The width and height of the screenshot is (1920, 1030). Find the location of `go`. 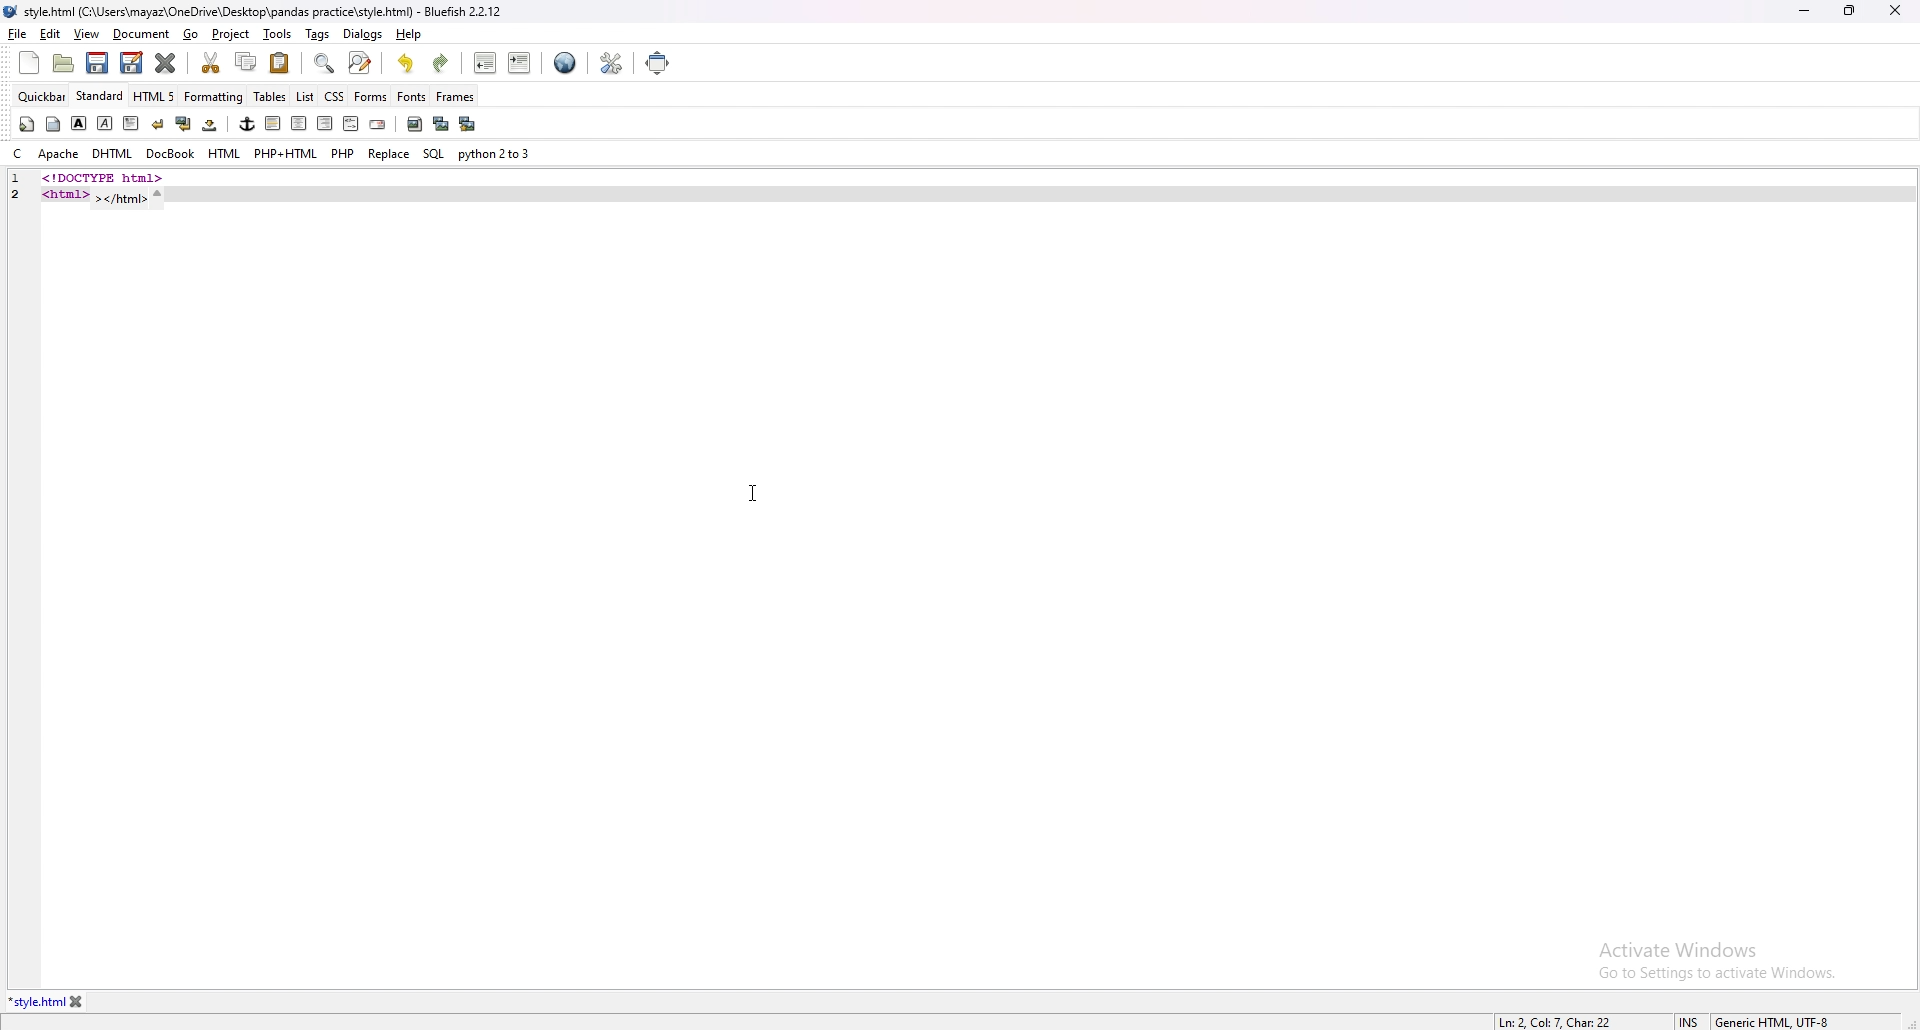

go is located at coordinates (193, 35).